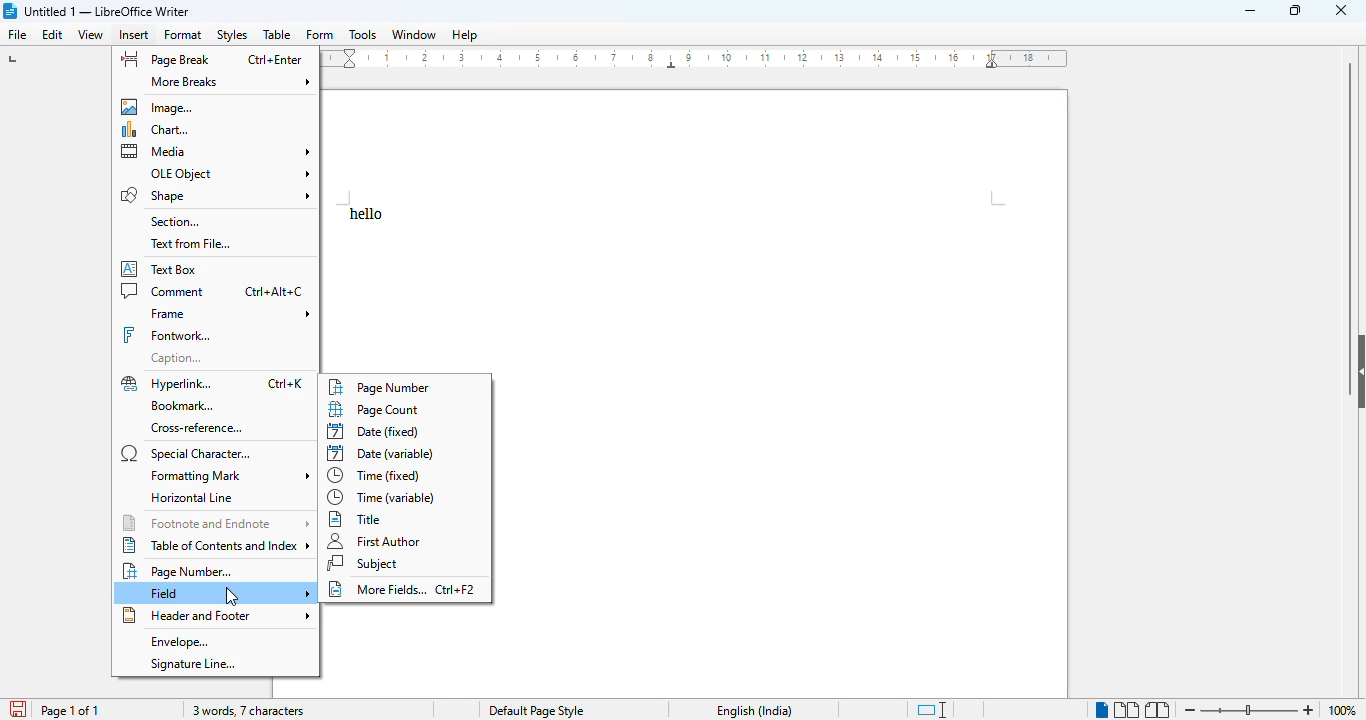  What do you see at coordinates (932, 710) in the screenshot?
I see `standard selection` at bounding box center [932, 710].